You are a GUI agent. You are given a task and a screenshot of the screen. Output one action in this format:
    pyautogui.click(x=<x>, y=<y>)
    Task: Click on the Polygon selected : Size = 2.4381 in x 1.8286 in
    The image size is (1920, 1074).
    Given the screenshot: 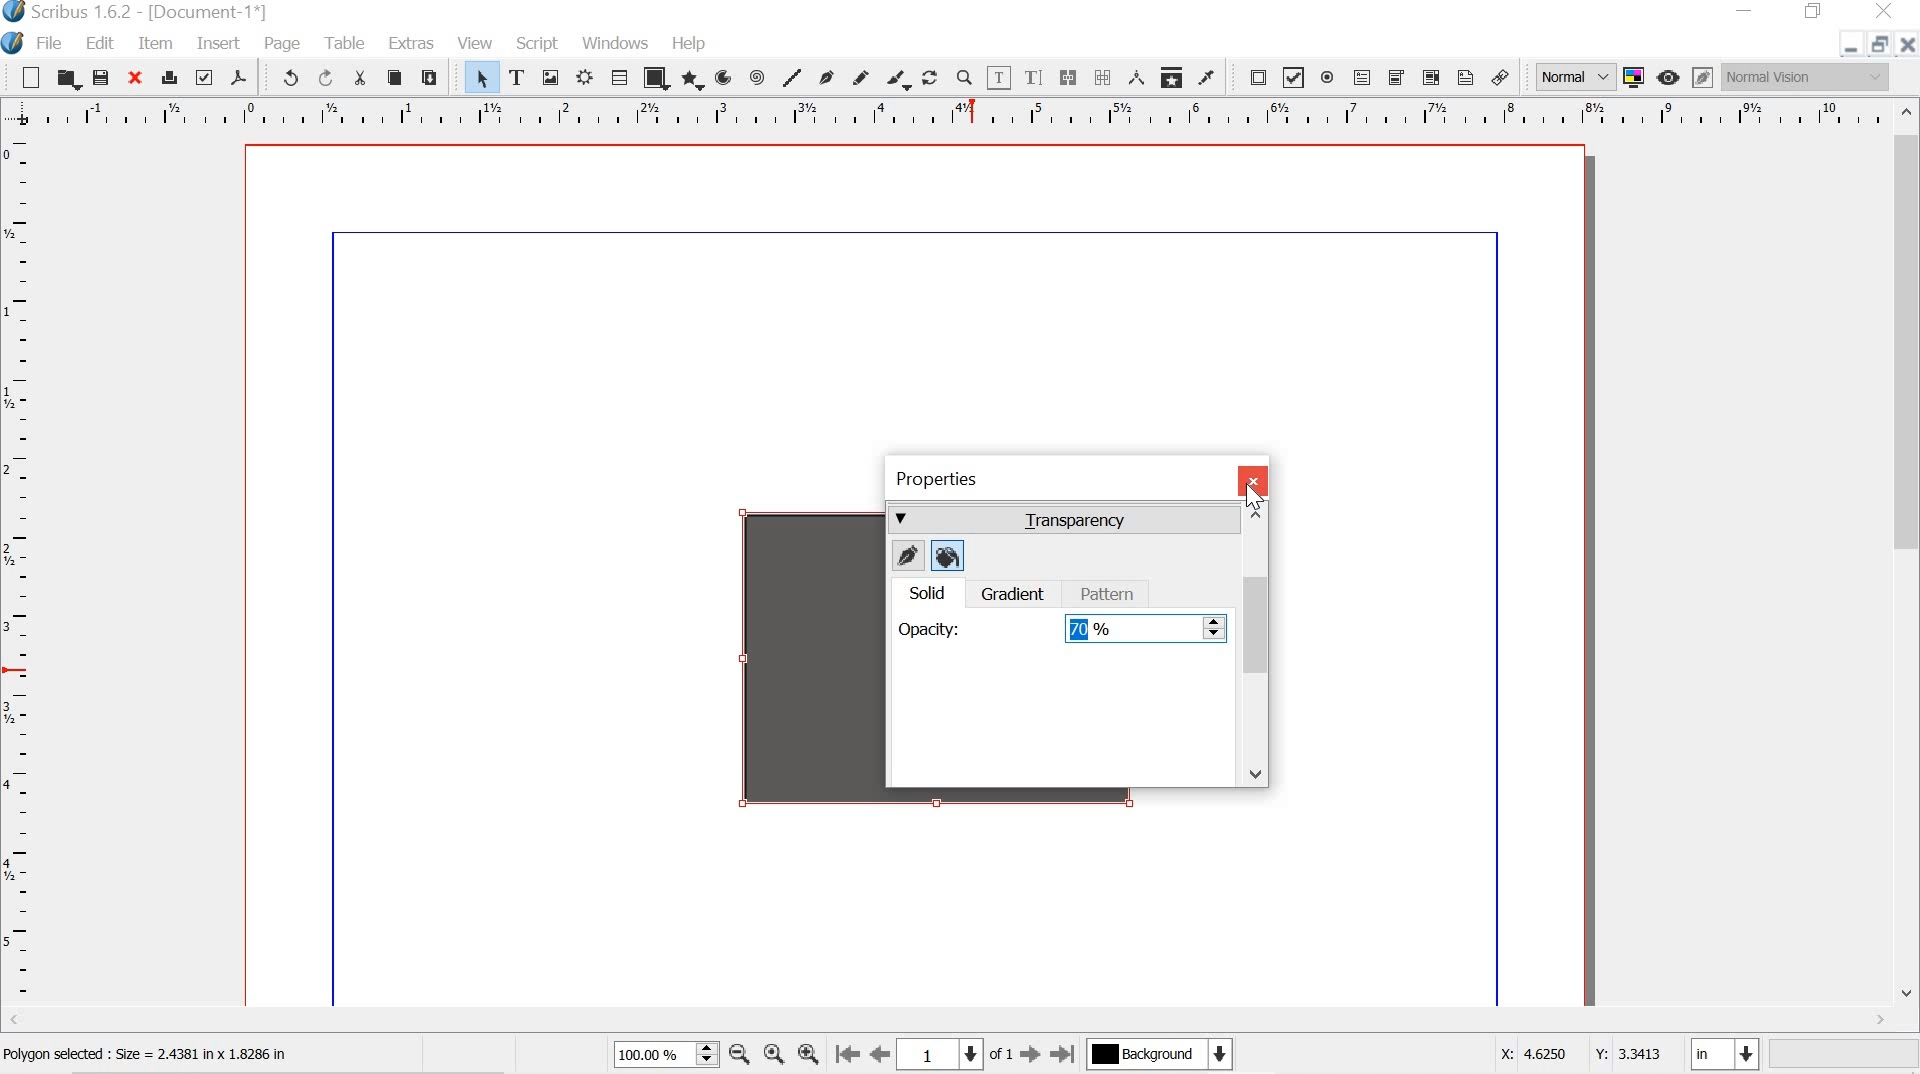 What is the action you would take?
    pyautogui.click(x=155, y=1056)
    